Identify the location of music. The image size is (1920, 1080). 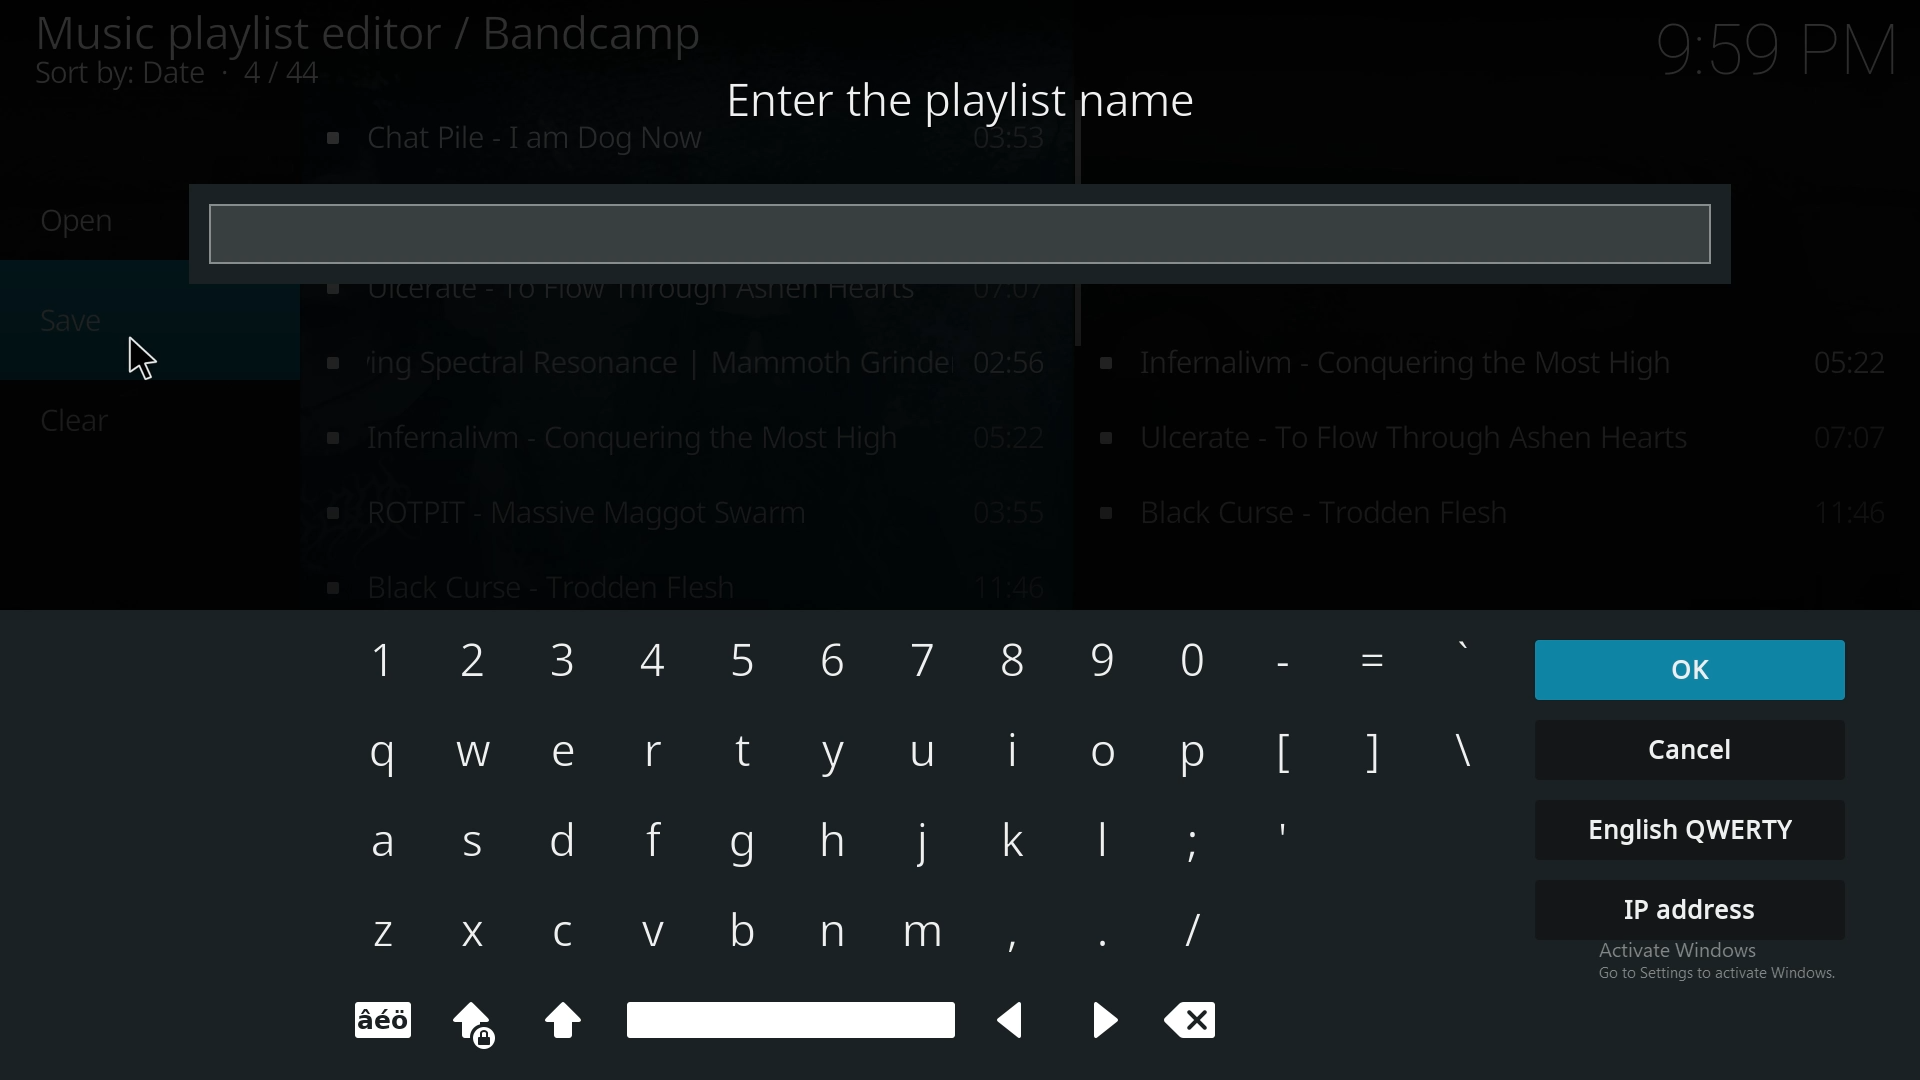
(682, 510).